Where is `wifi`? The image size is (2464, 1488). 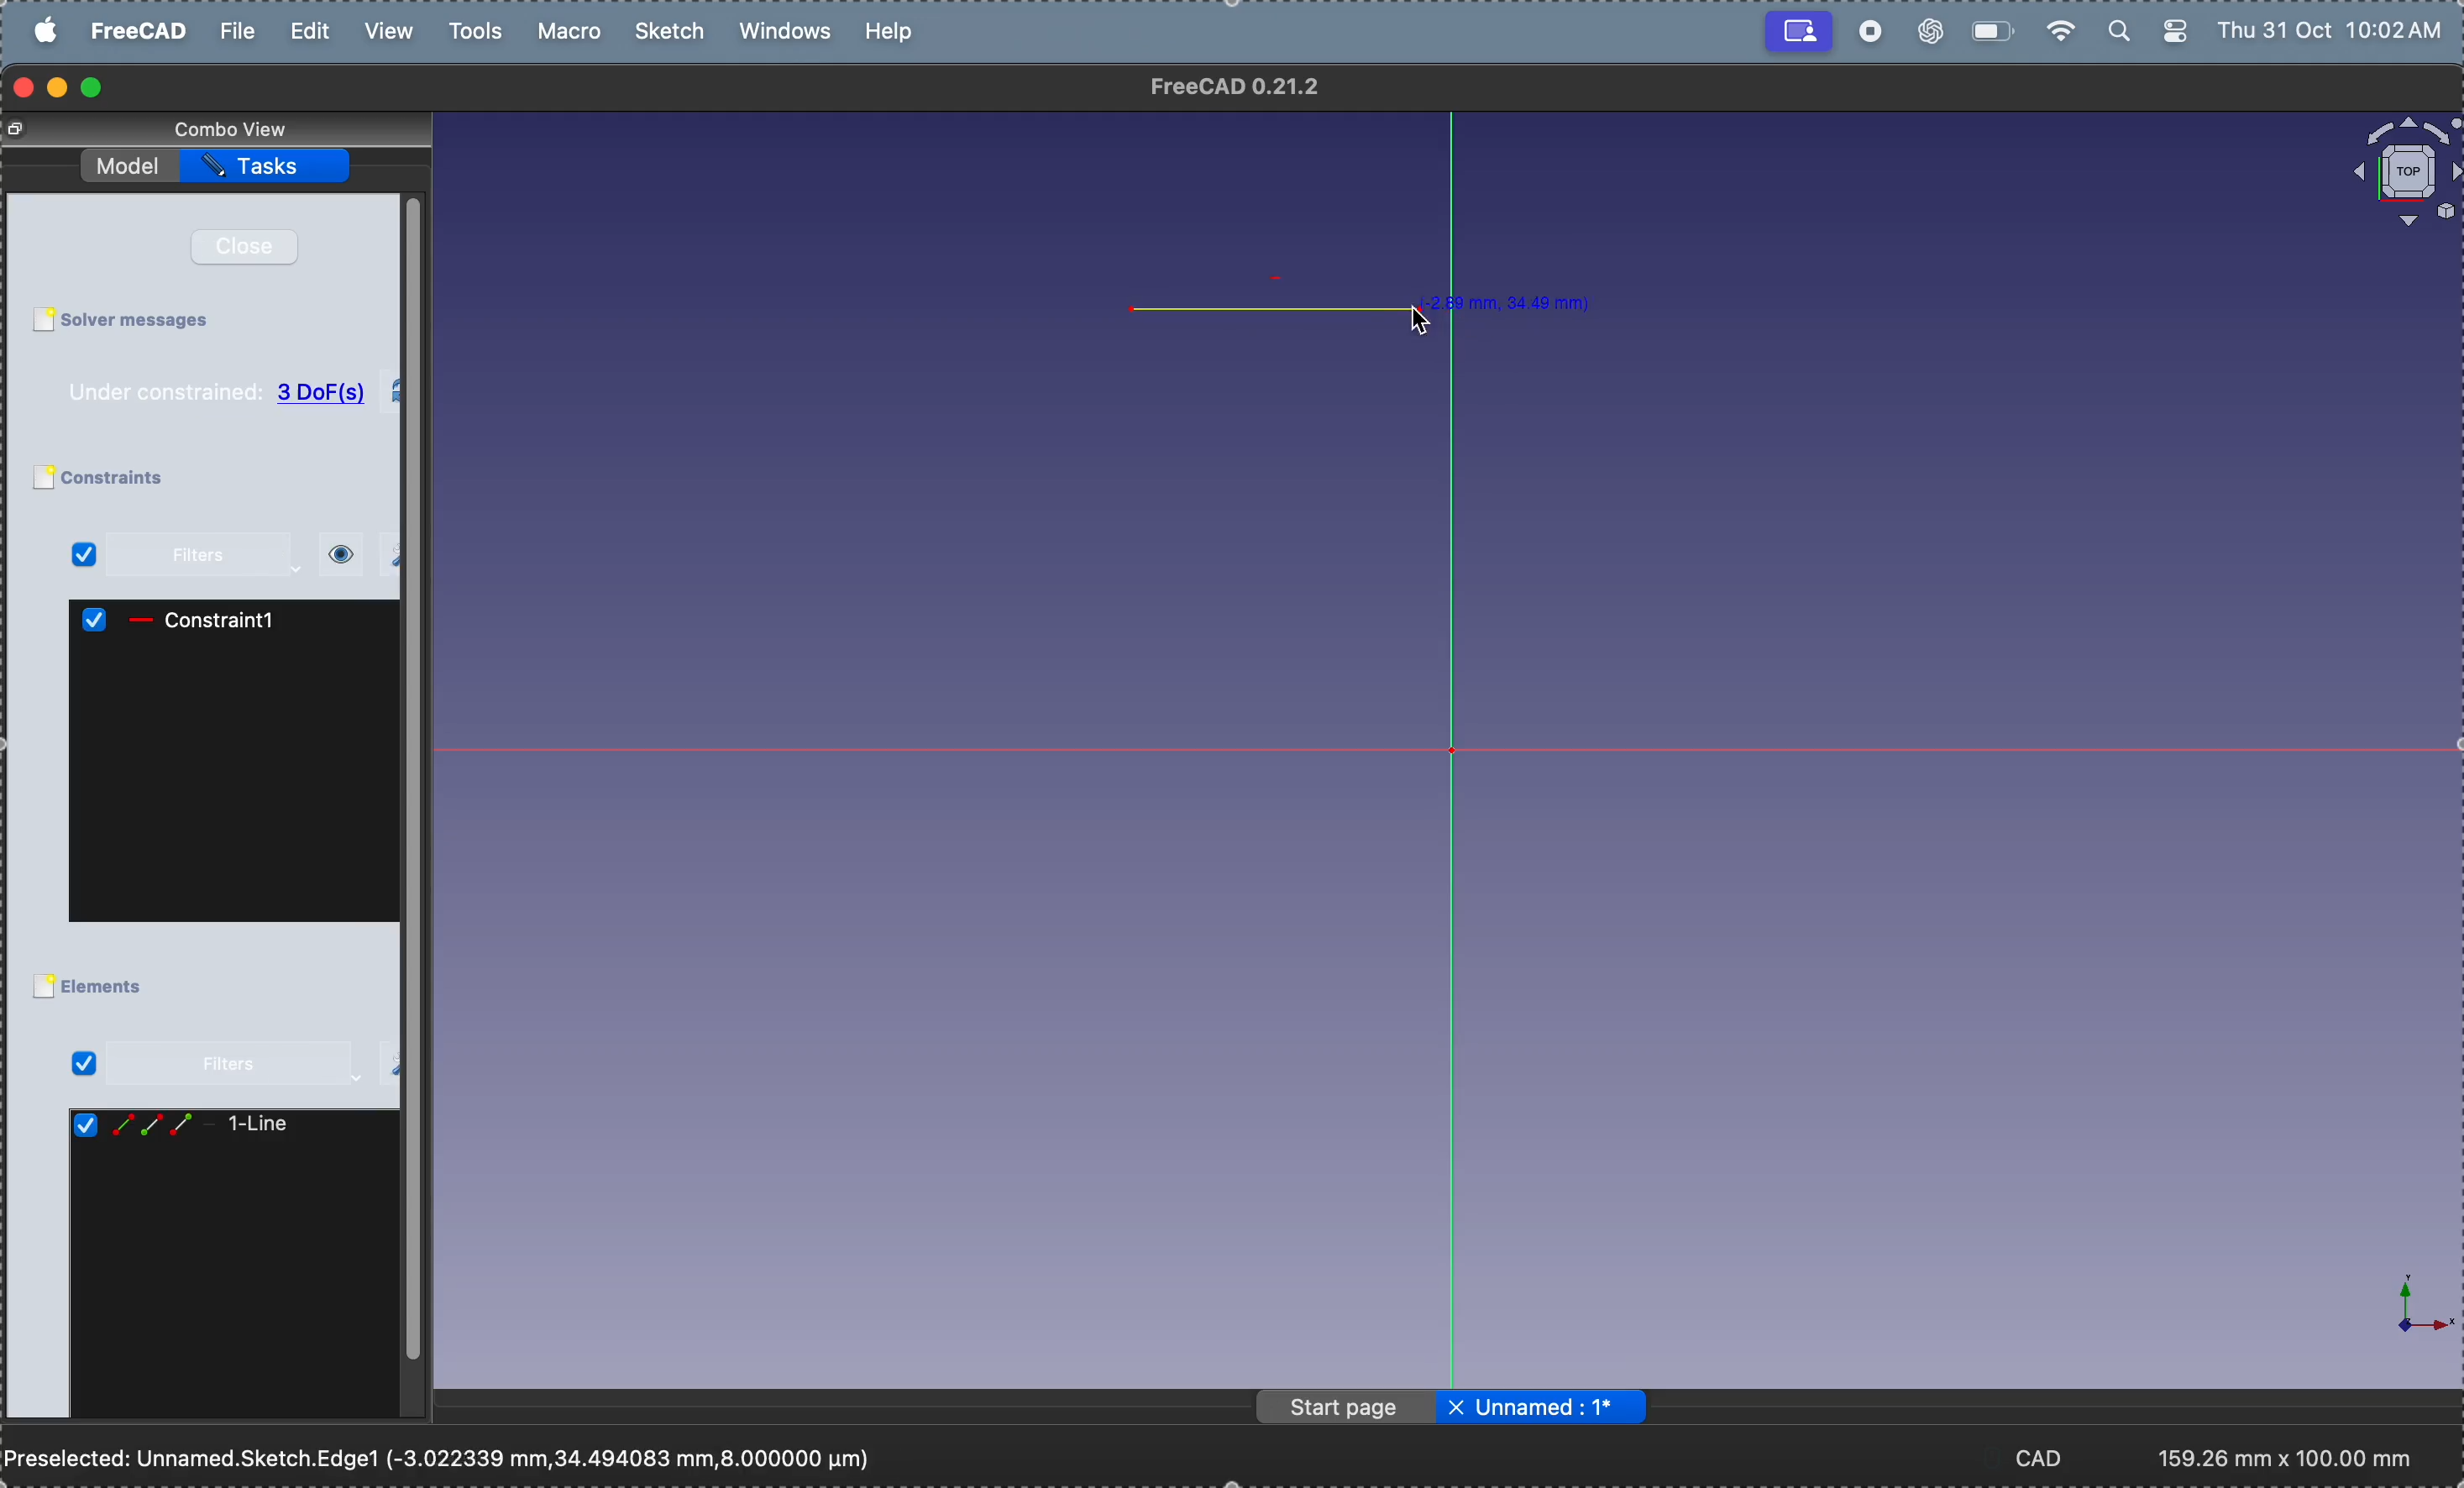
wifi is located at coordinates (2056, 32).